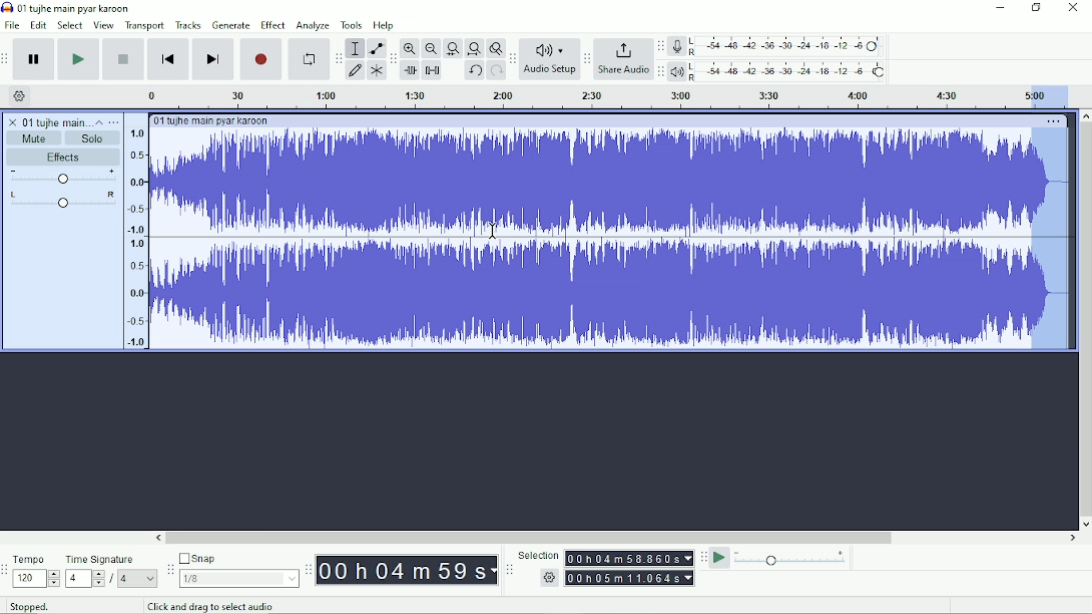 The width and height of the screenshot is (1092, 614). What do you see at coordinates (452, 48) in the screenshot?
I see `Fit selection to width` at bounding box center [452, 48].